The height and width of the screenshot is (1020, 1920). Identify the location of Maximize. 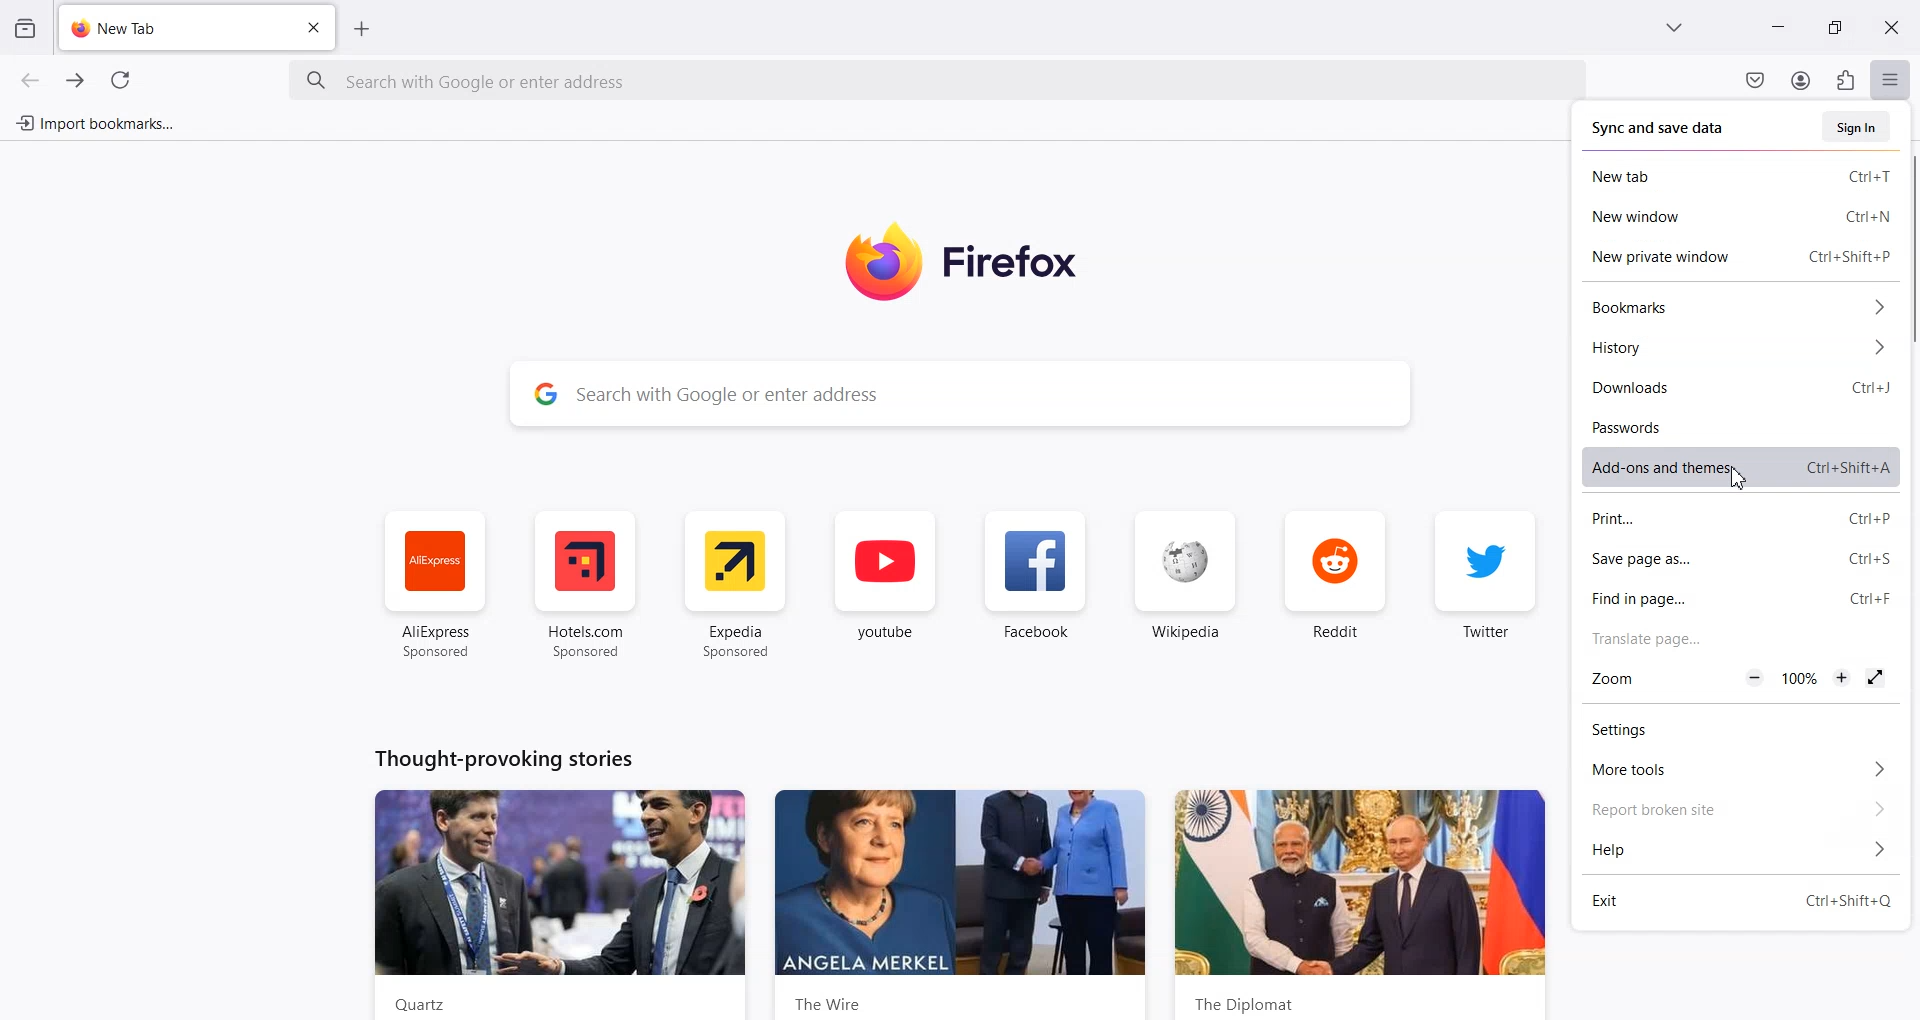
(1835, 26).